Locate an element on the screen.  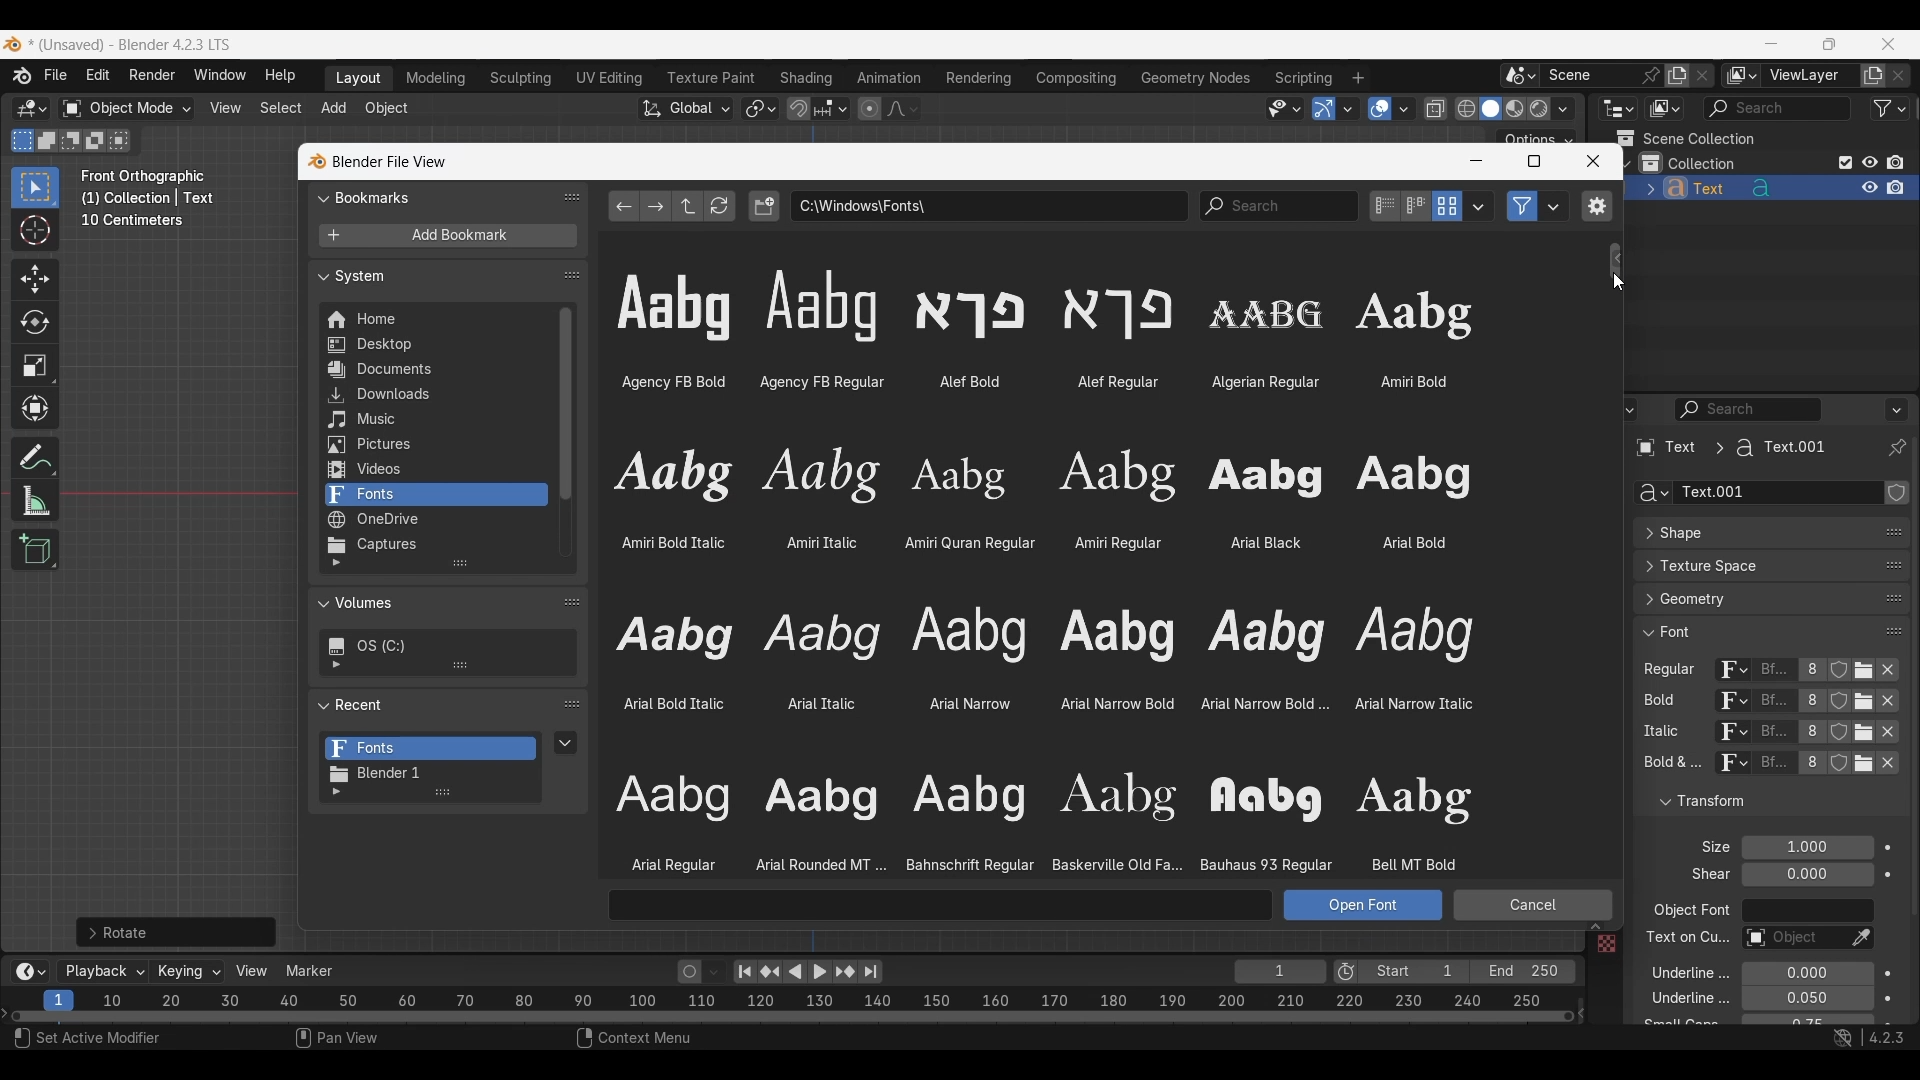
type in is located at coordinates (942, 904).